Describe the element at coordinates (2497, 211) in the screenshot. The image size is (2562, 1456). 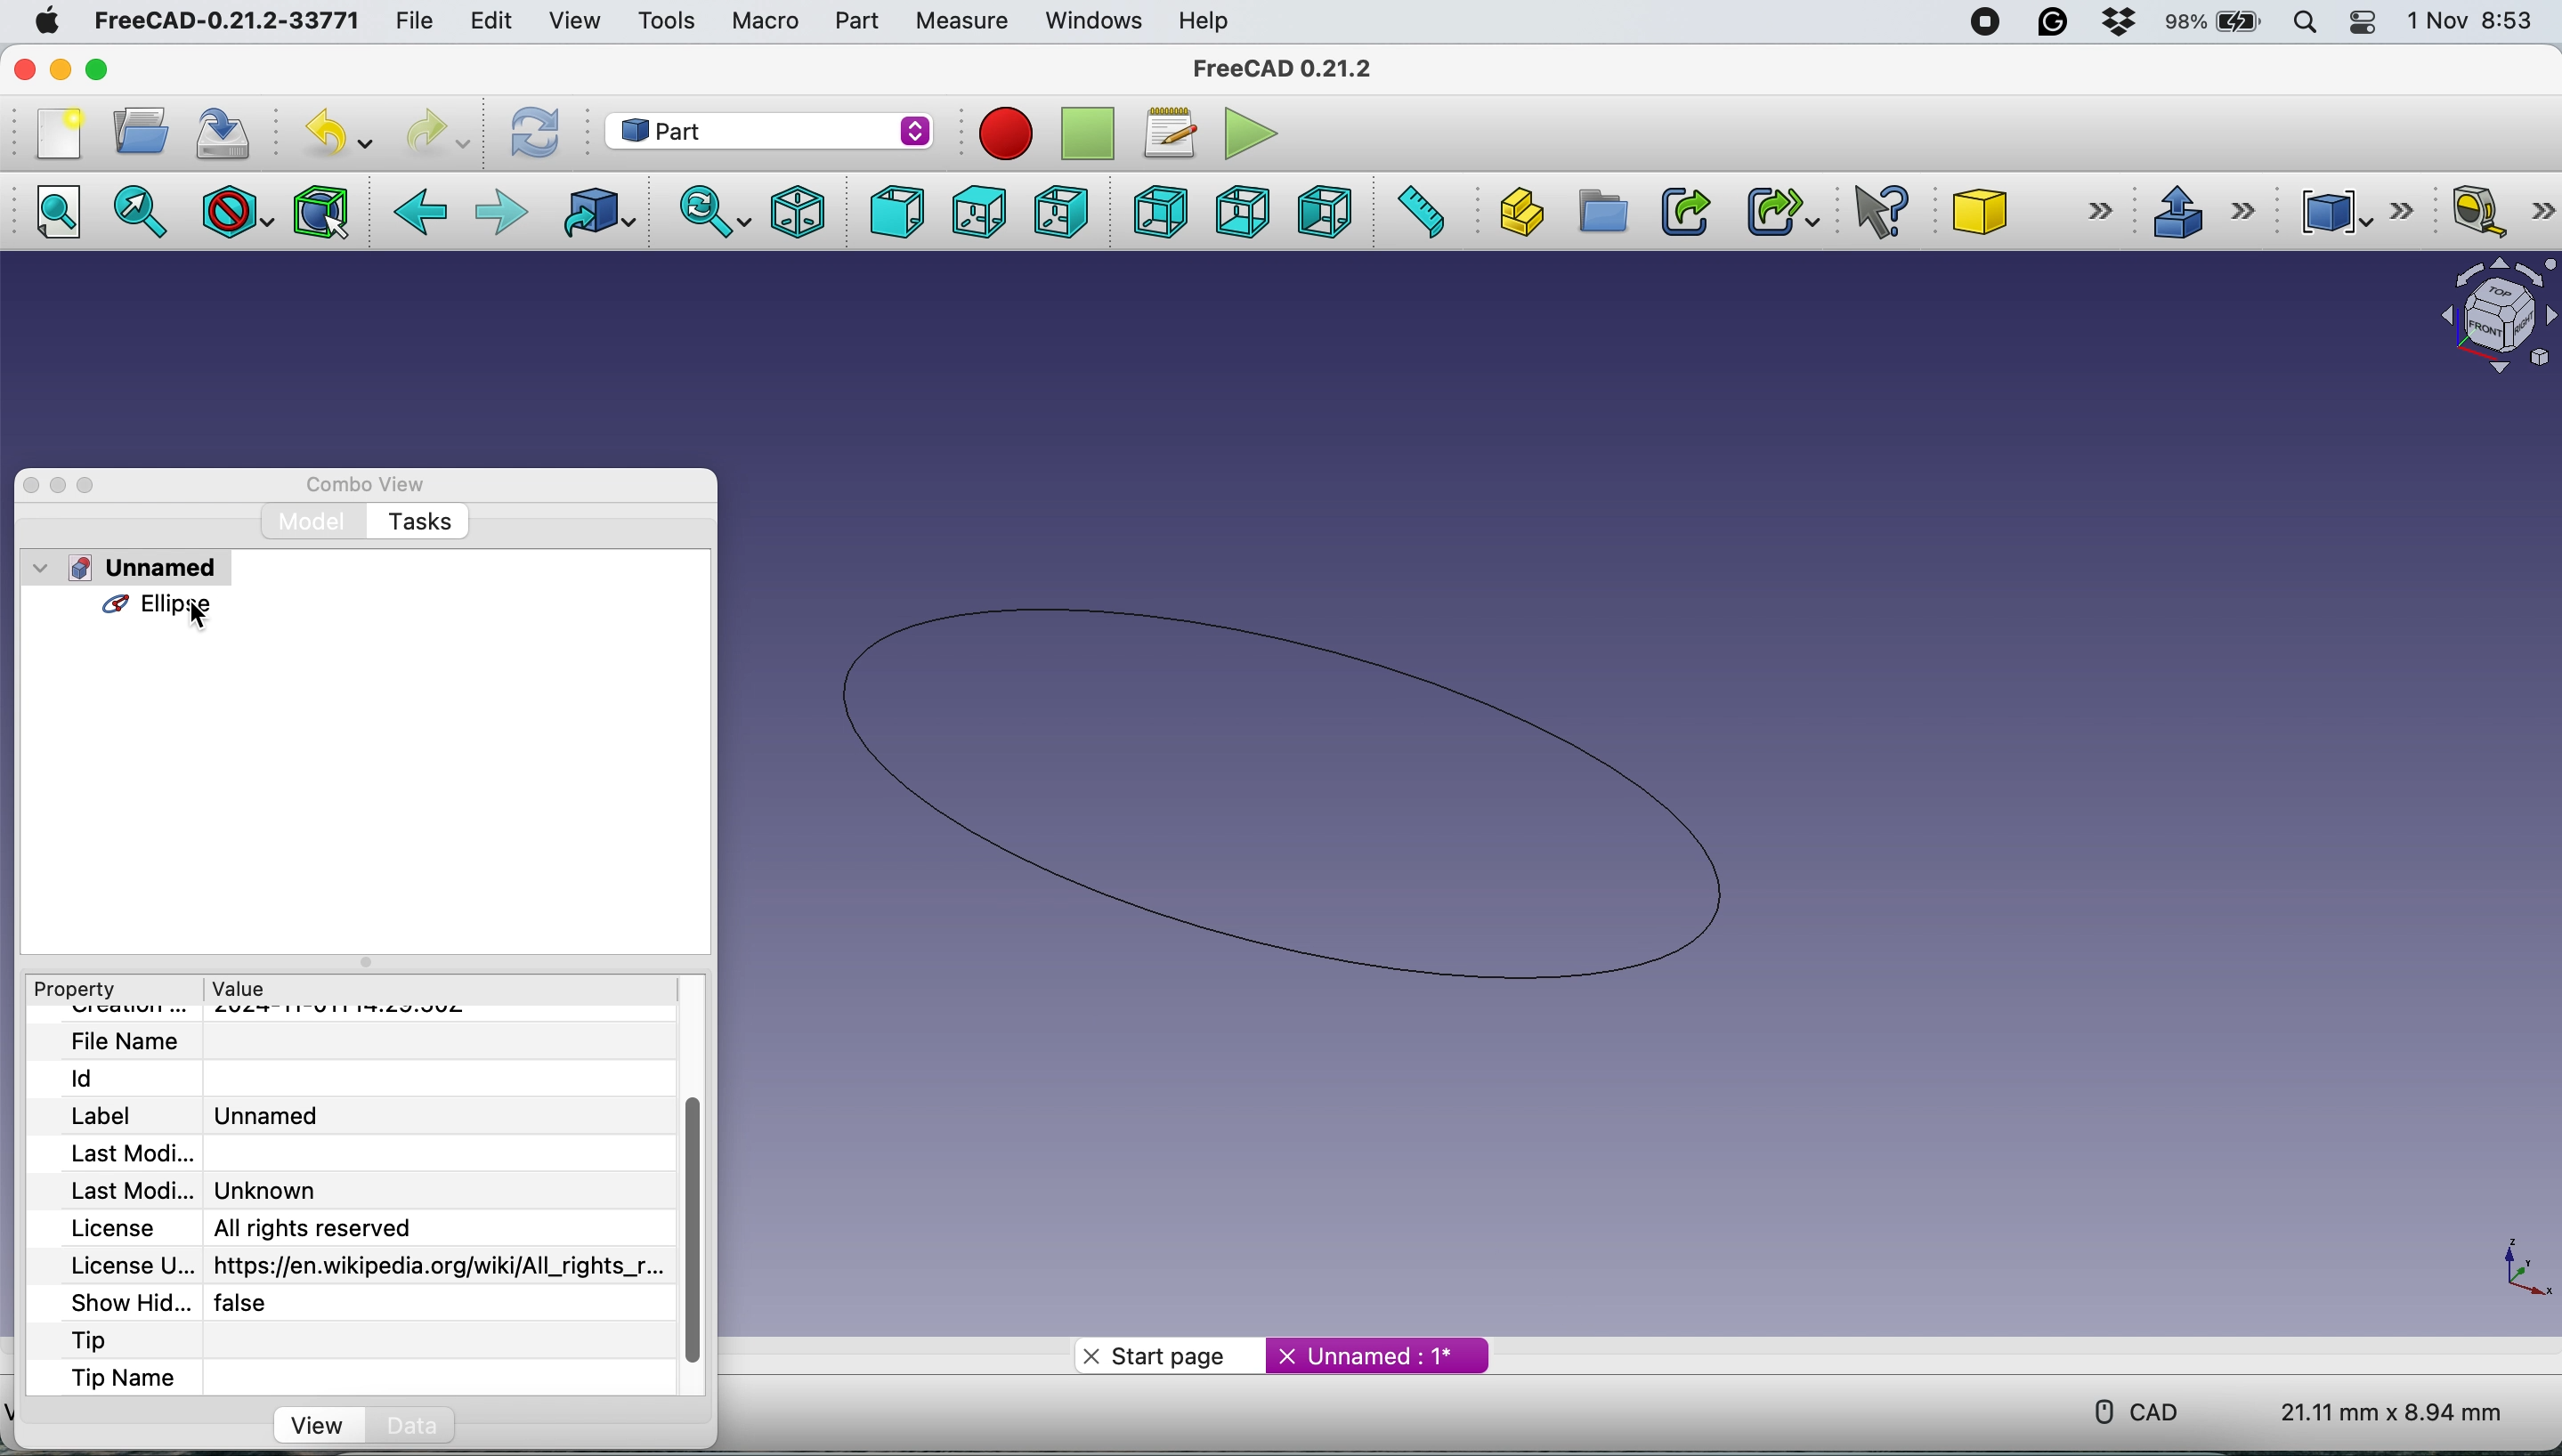
I see `measure linear` at that location.